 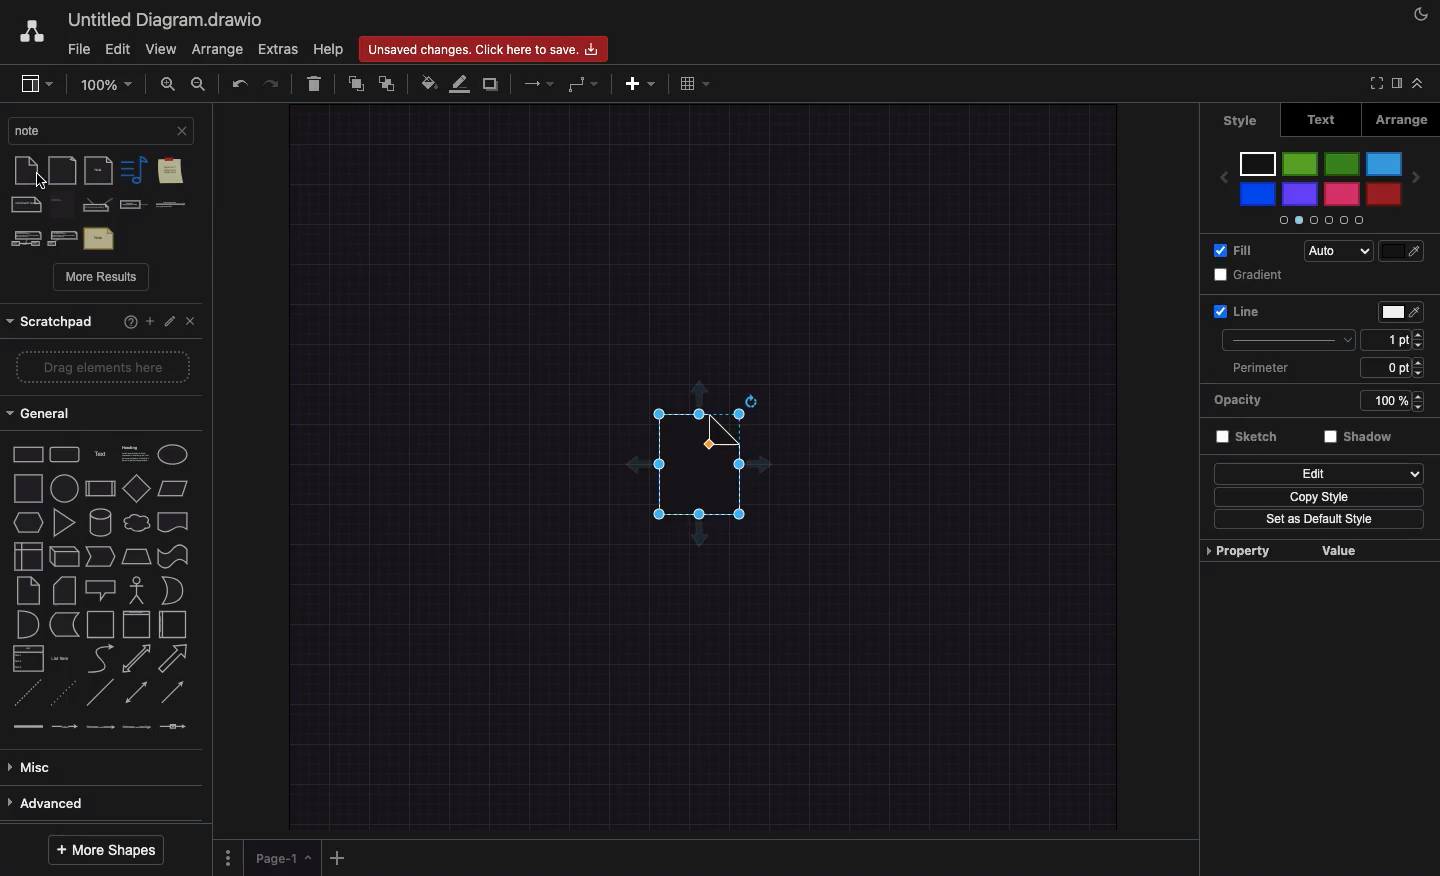 What do you see at coordinates (40, 183) in the screenshot?
I see `cursor` at bounding box center [40, 183].